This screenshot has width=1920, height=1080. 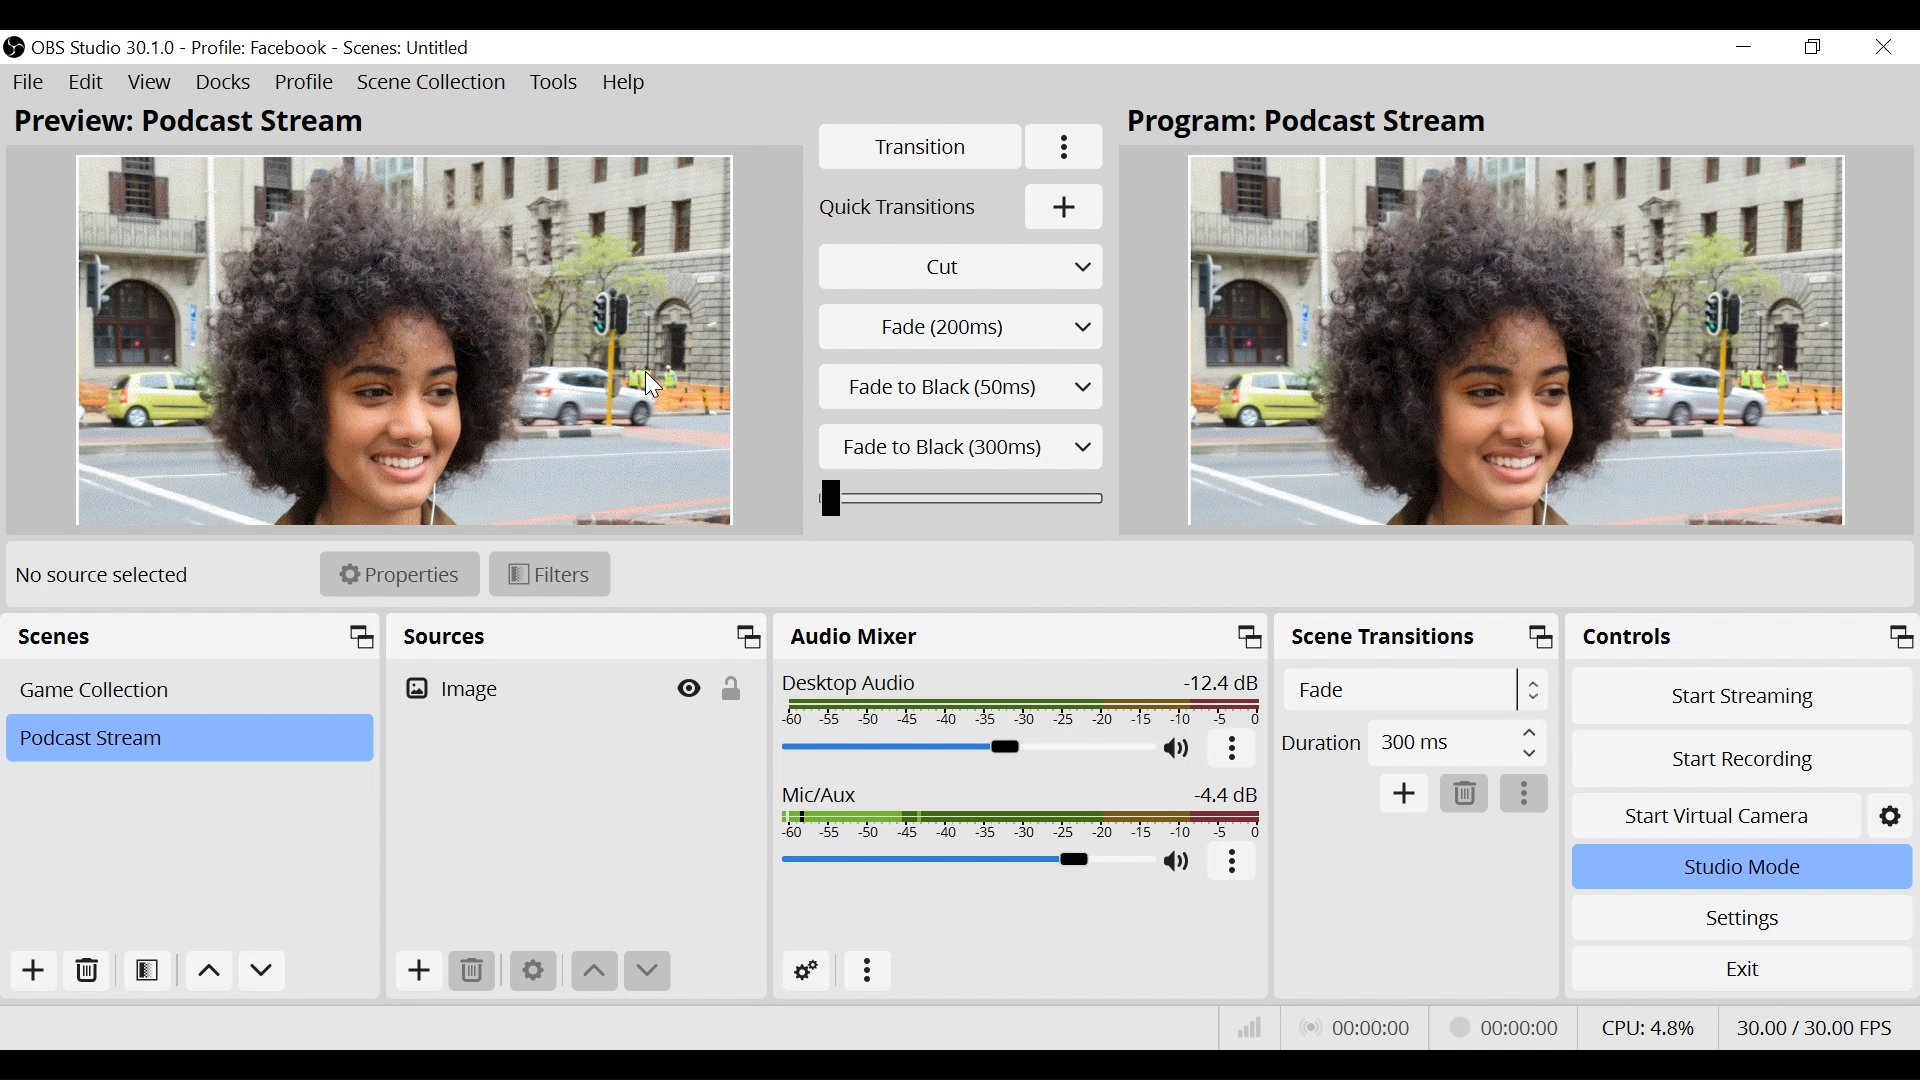 I want to click on OBS Version, so click(x=106, y=49).